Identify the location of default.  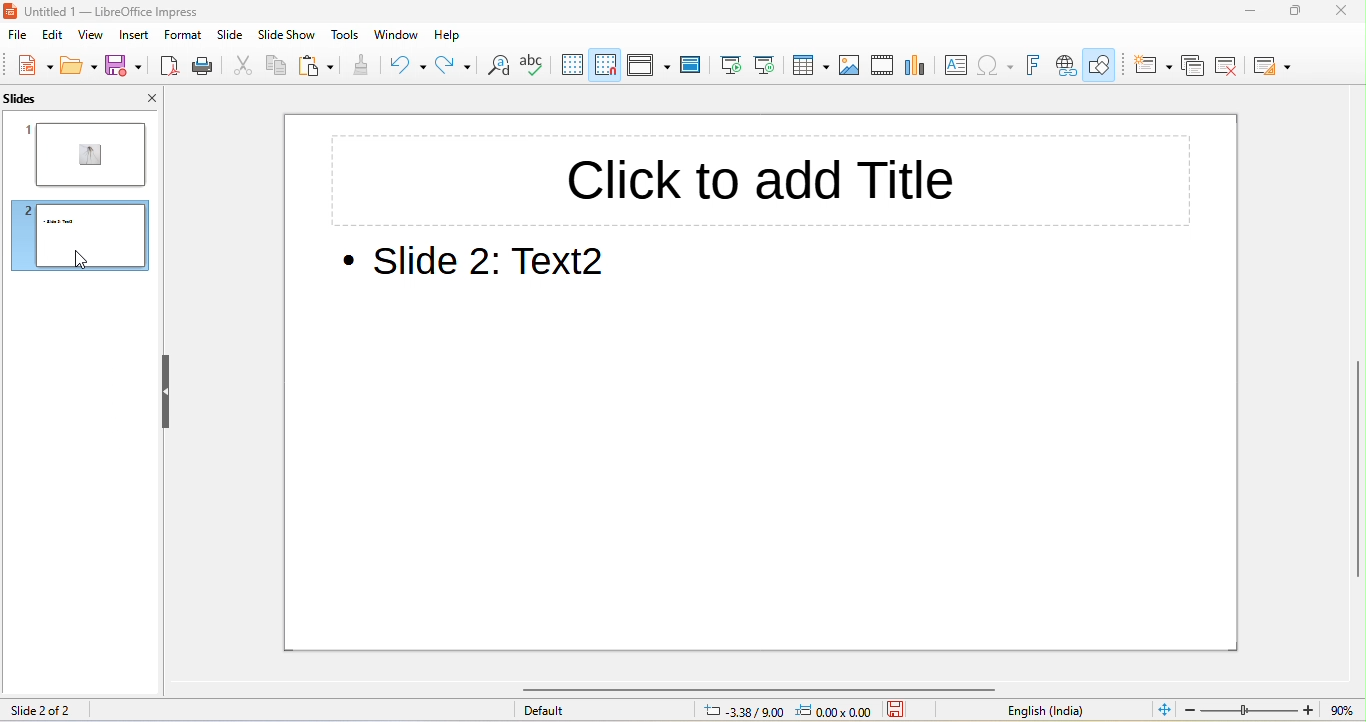
(599, 711).